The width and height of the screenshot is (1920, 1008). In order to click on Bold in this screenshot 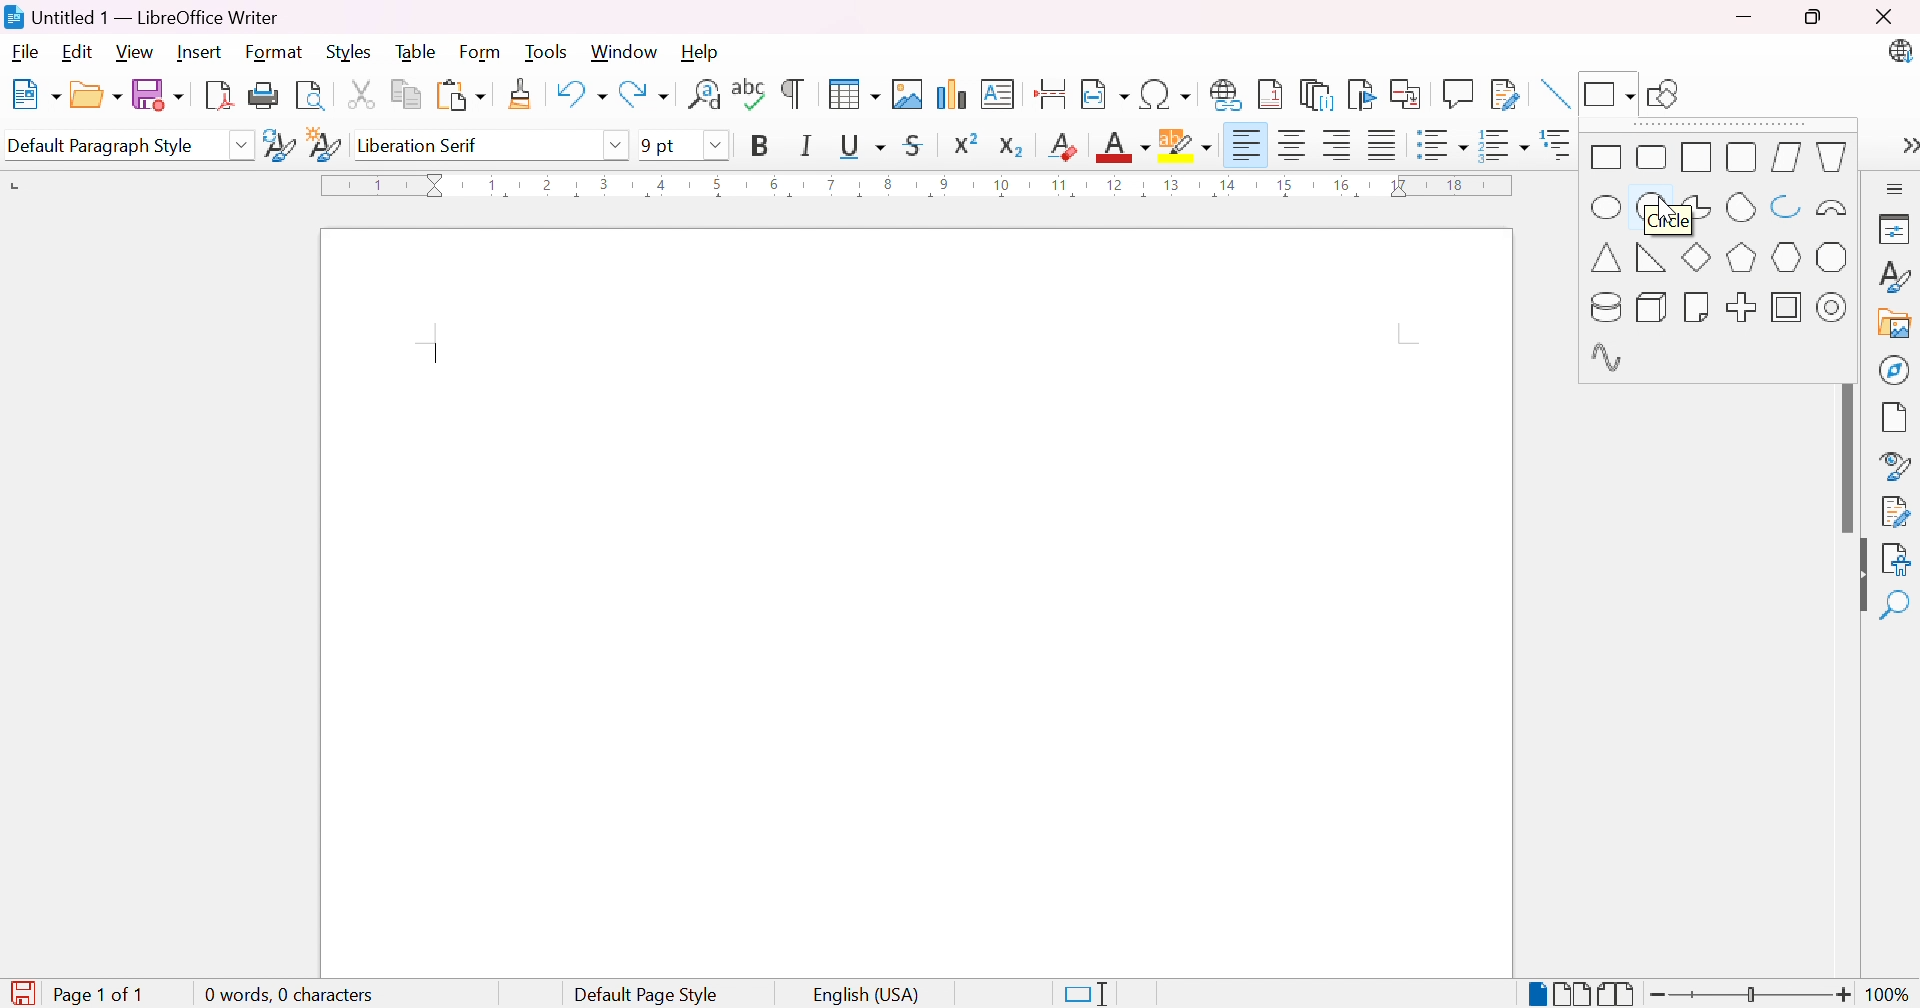, I will do `click(762, 144)`.